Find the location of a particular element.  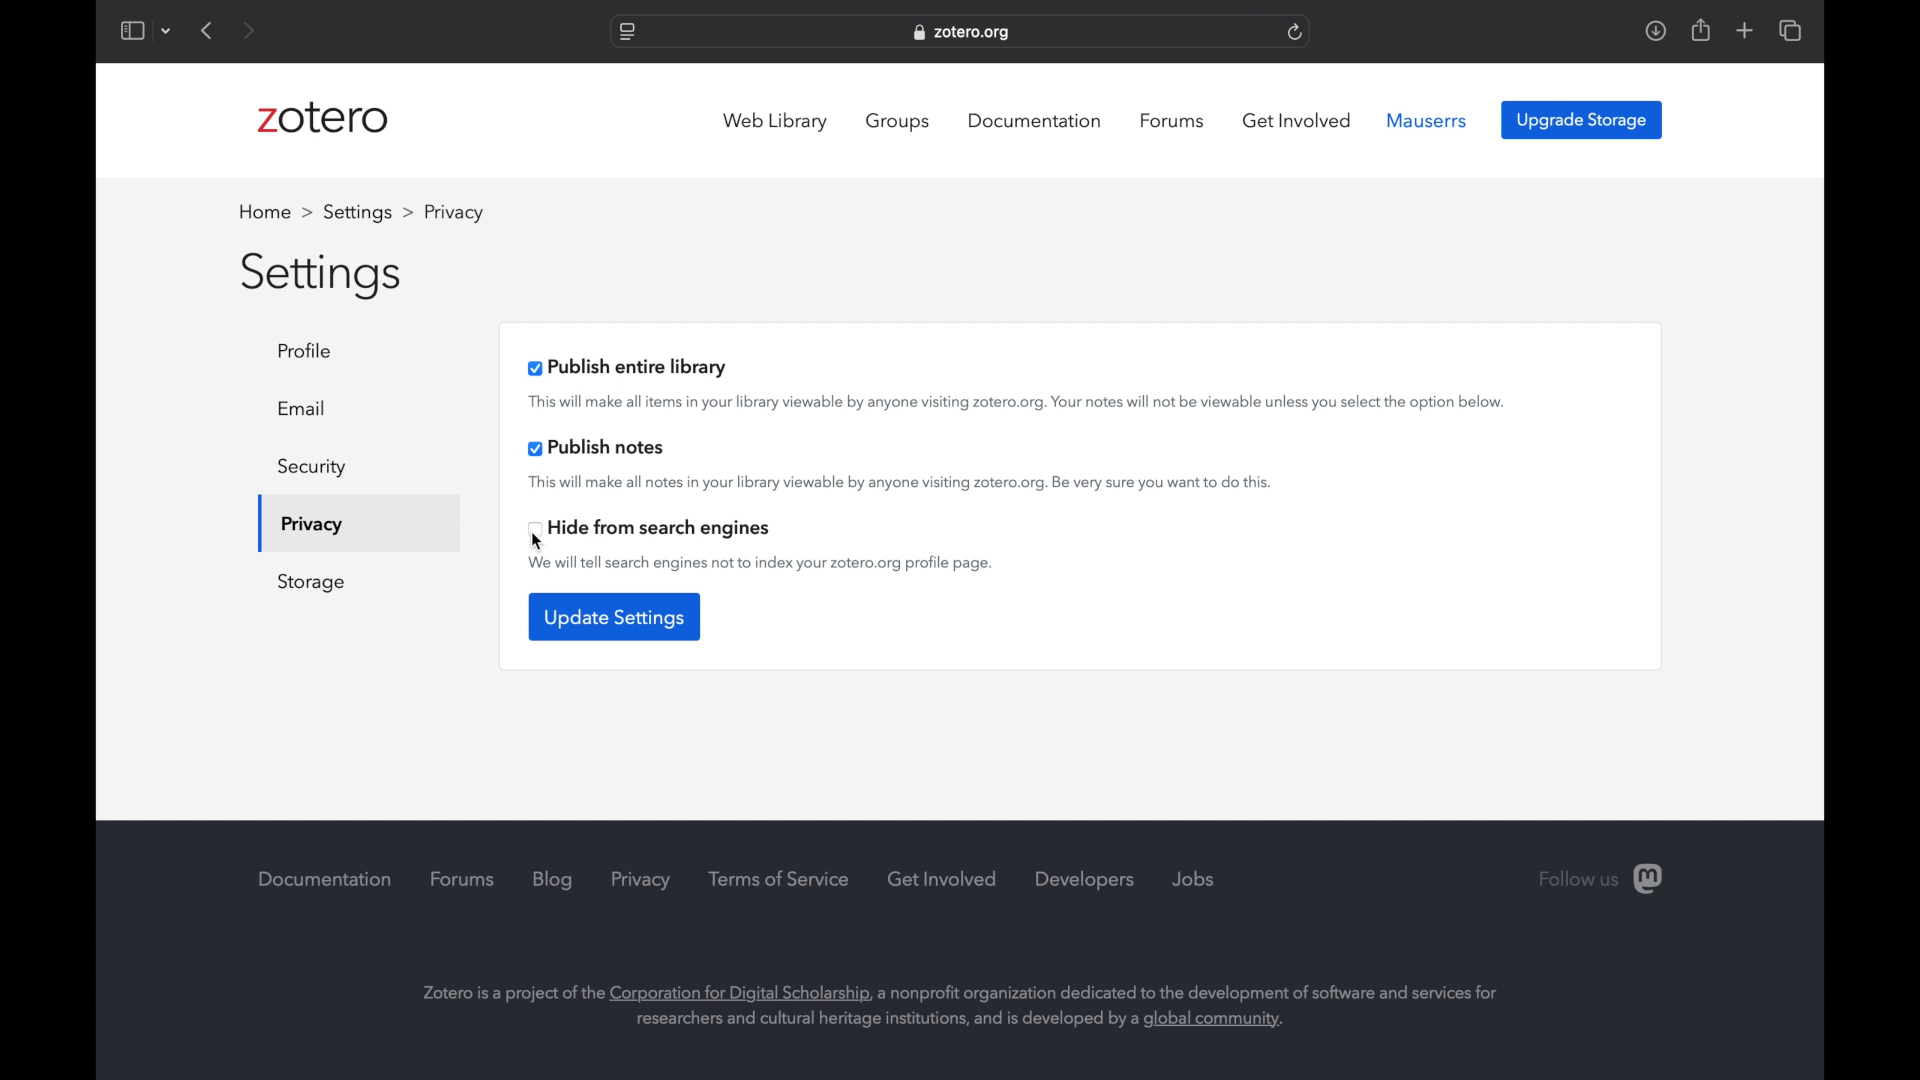

this will make all item sin your library viewable by anyone visiting is located at coordinates (1020, 403).